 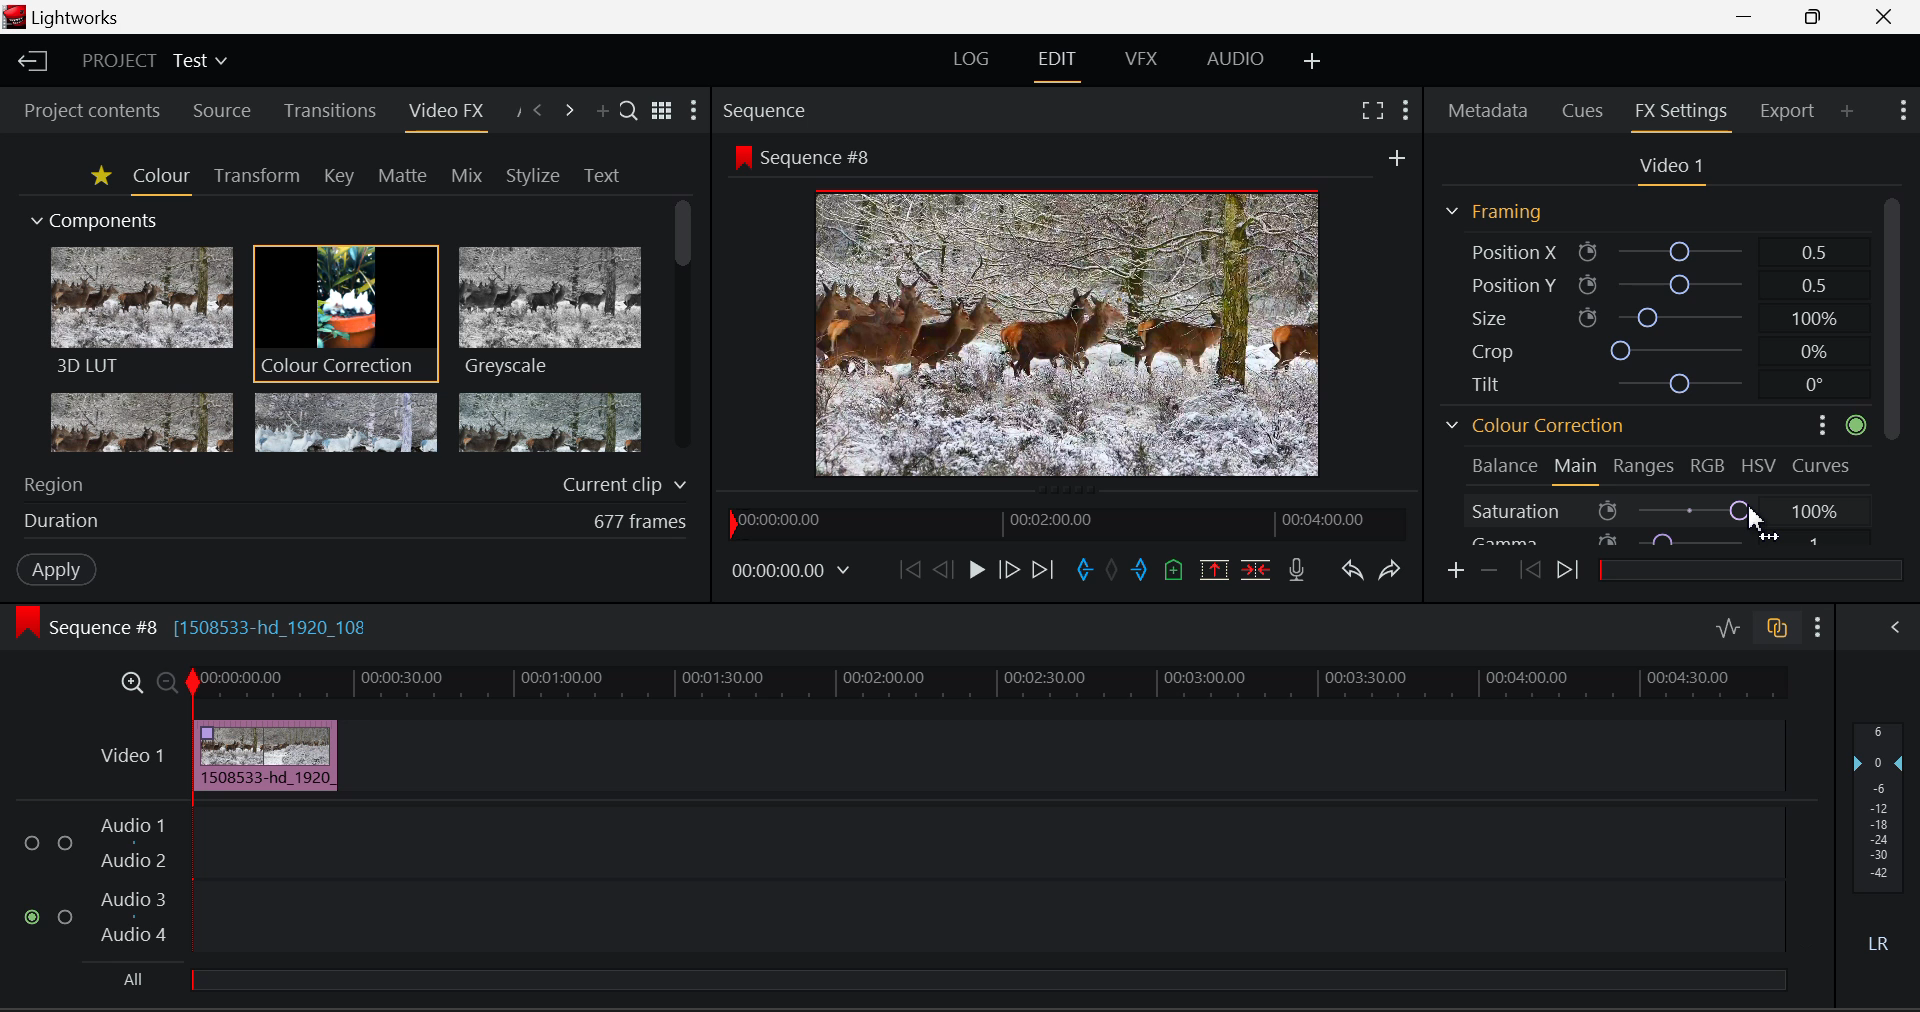 What do you see at coordinates (354, 519) in the screenshot?
I see `Duration` at bounding box center [354, 519].